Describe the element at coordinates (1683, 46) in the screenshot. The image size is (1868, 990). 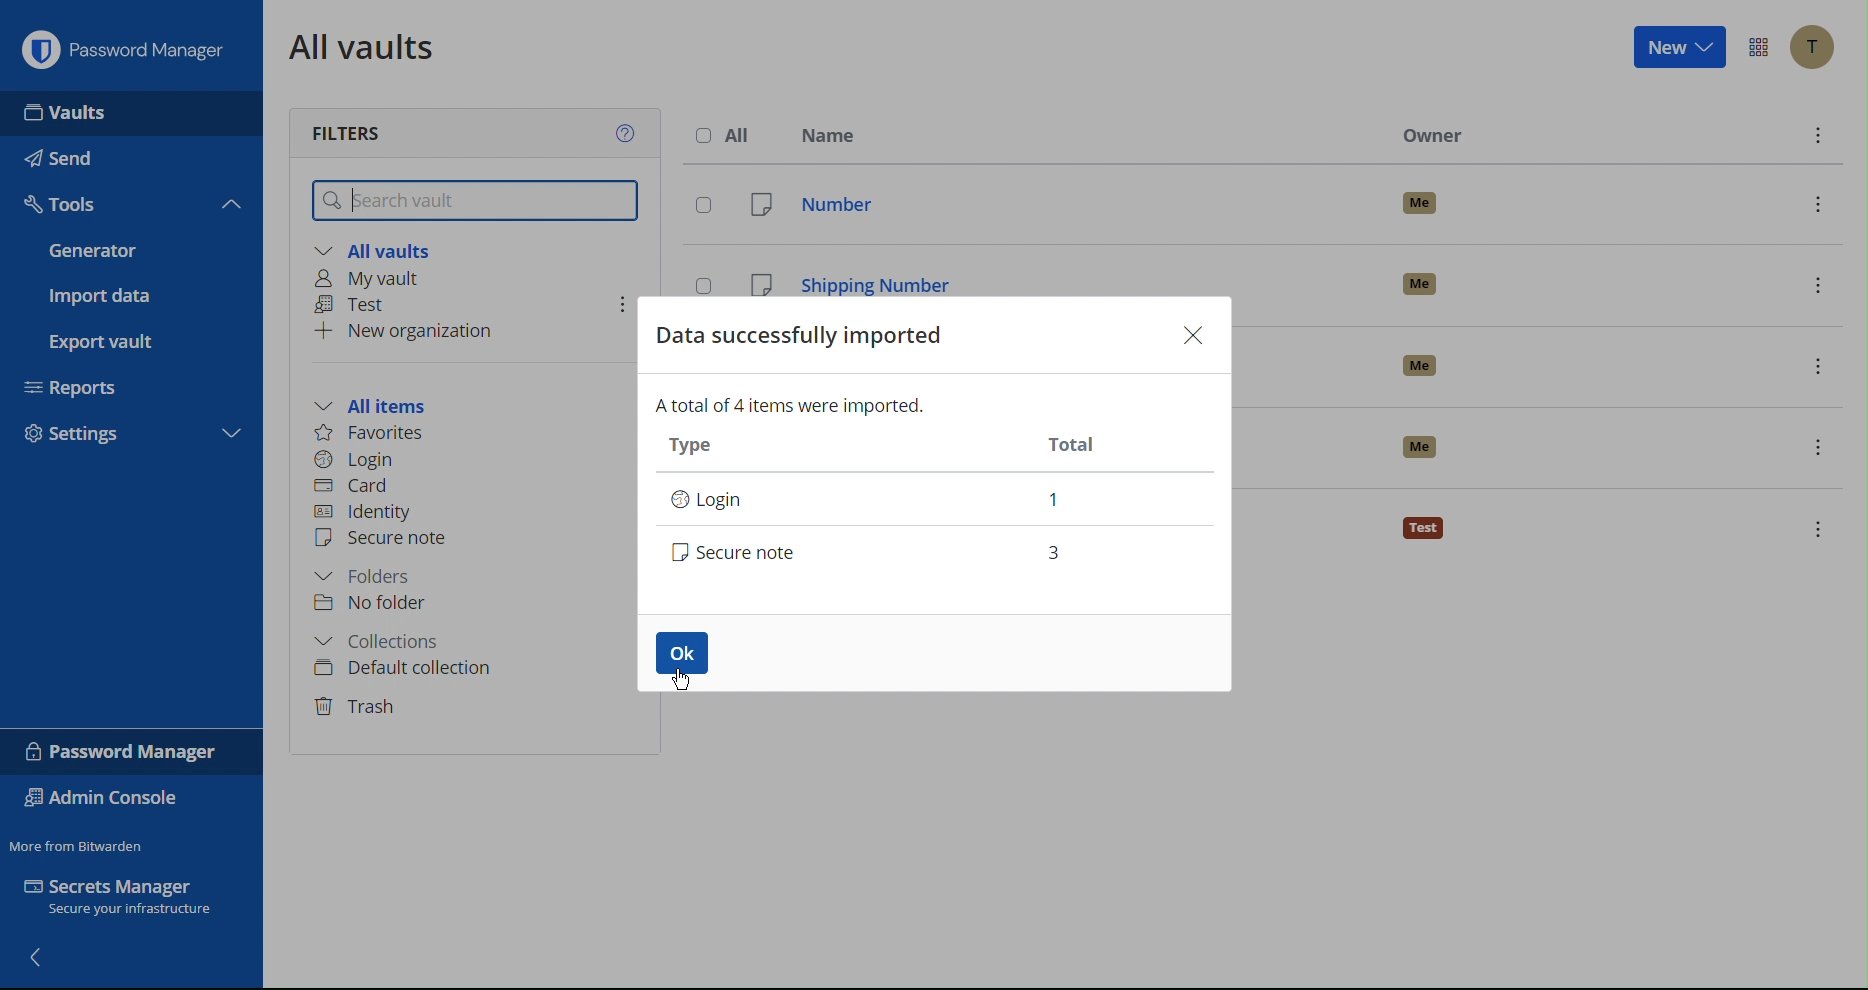
I see `New` at that location.